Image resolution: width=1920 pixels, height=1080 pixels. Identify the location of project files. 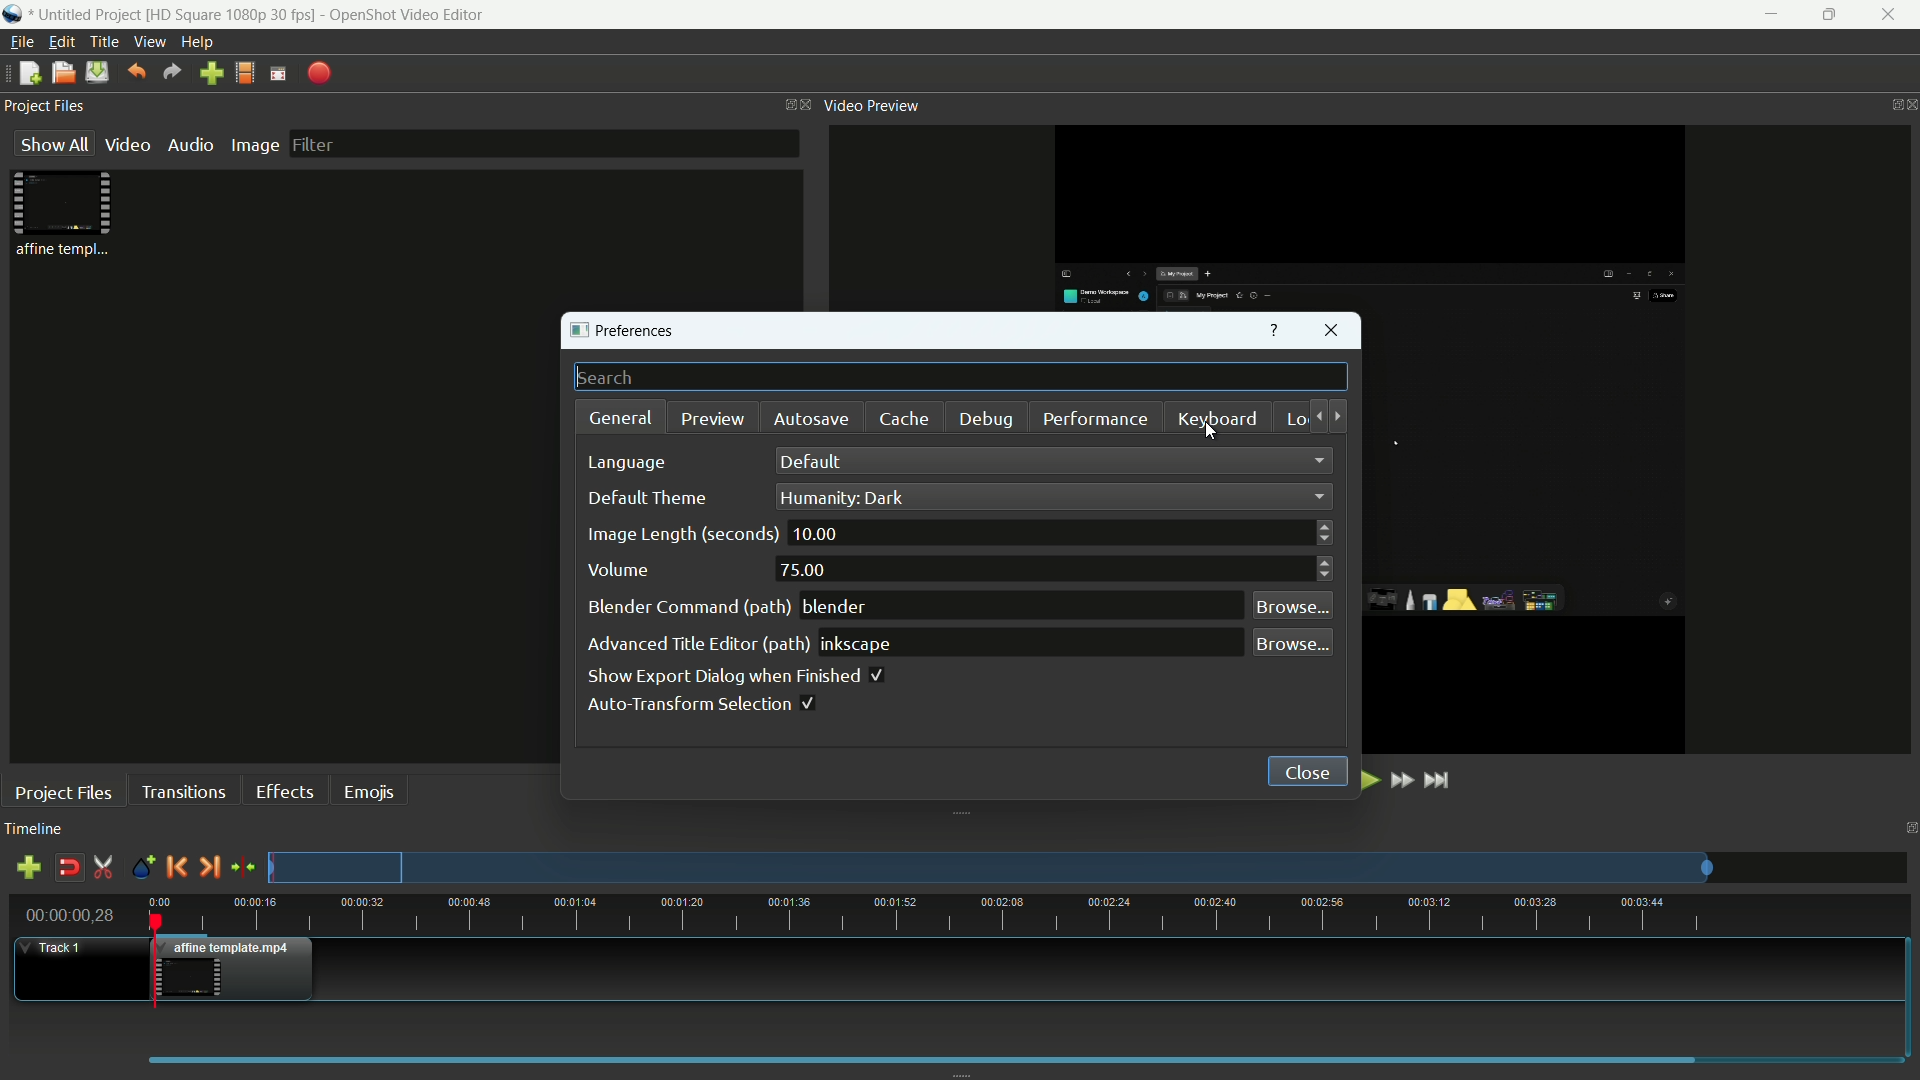
(64, 792).